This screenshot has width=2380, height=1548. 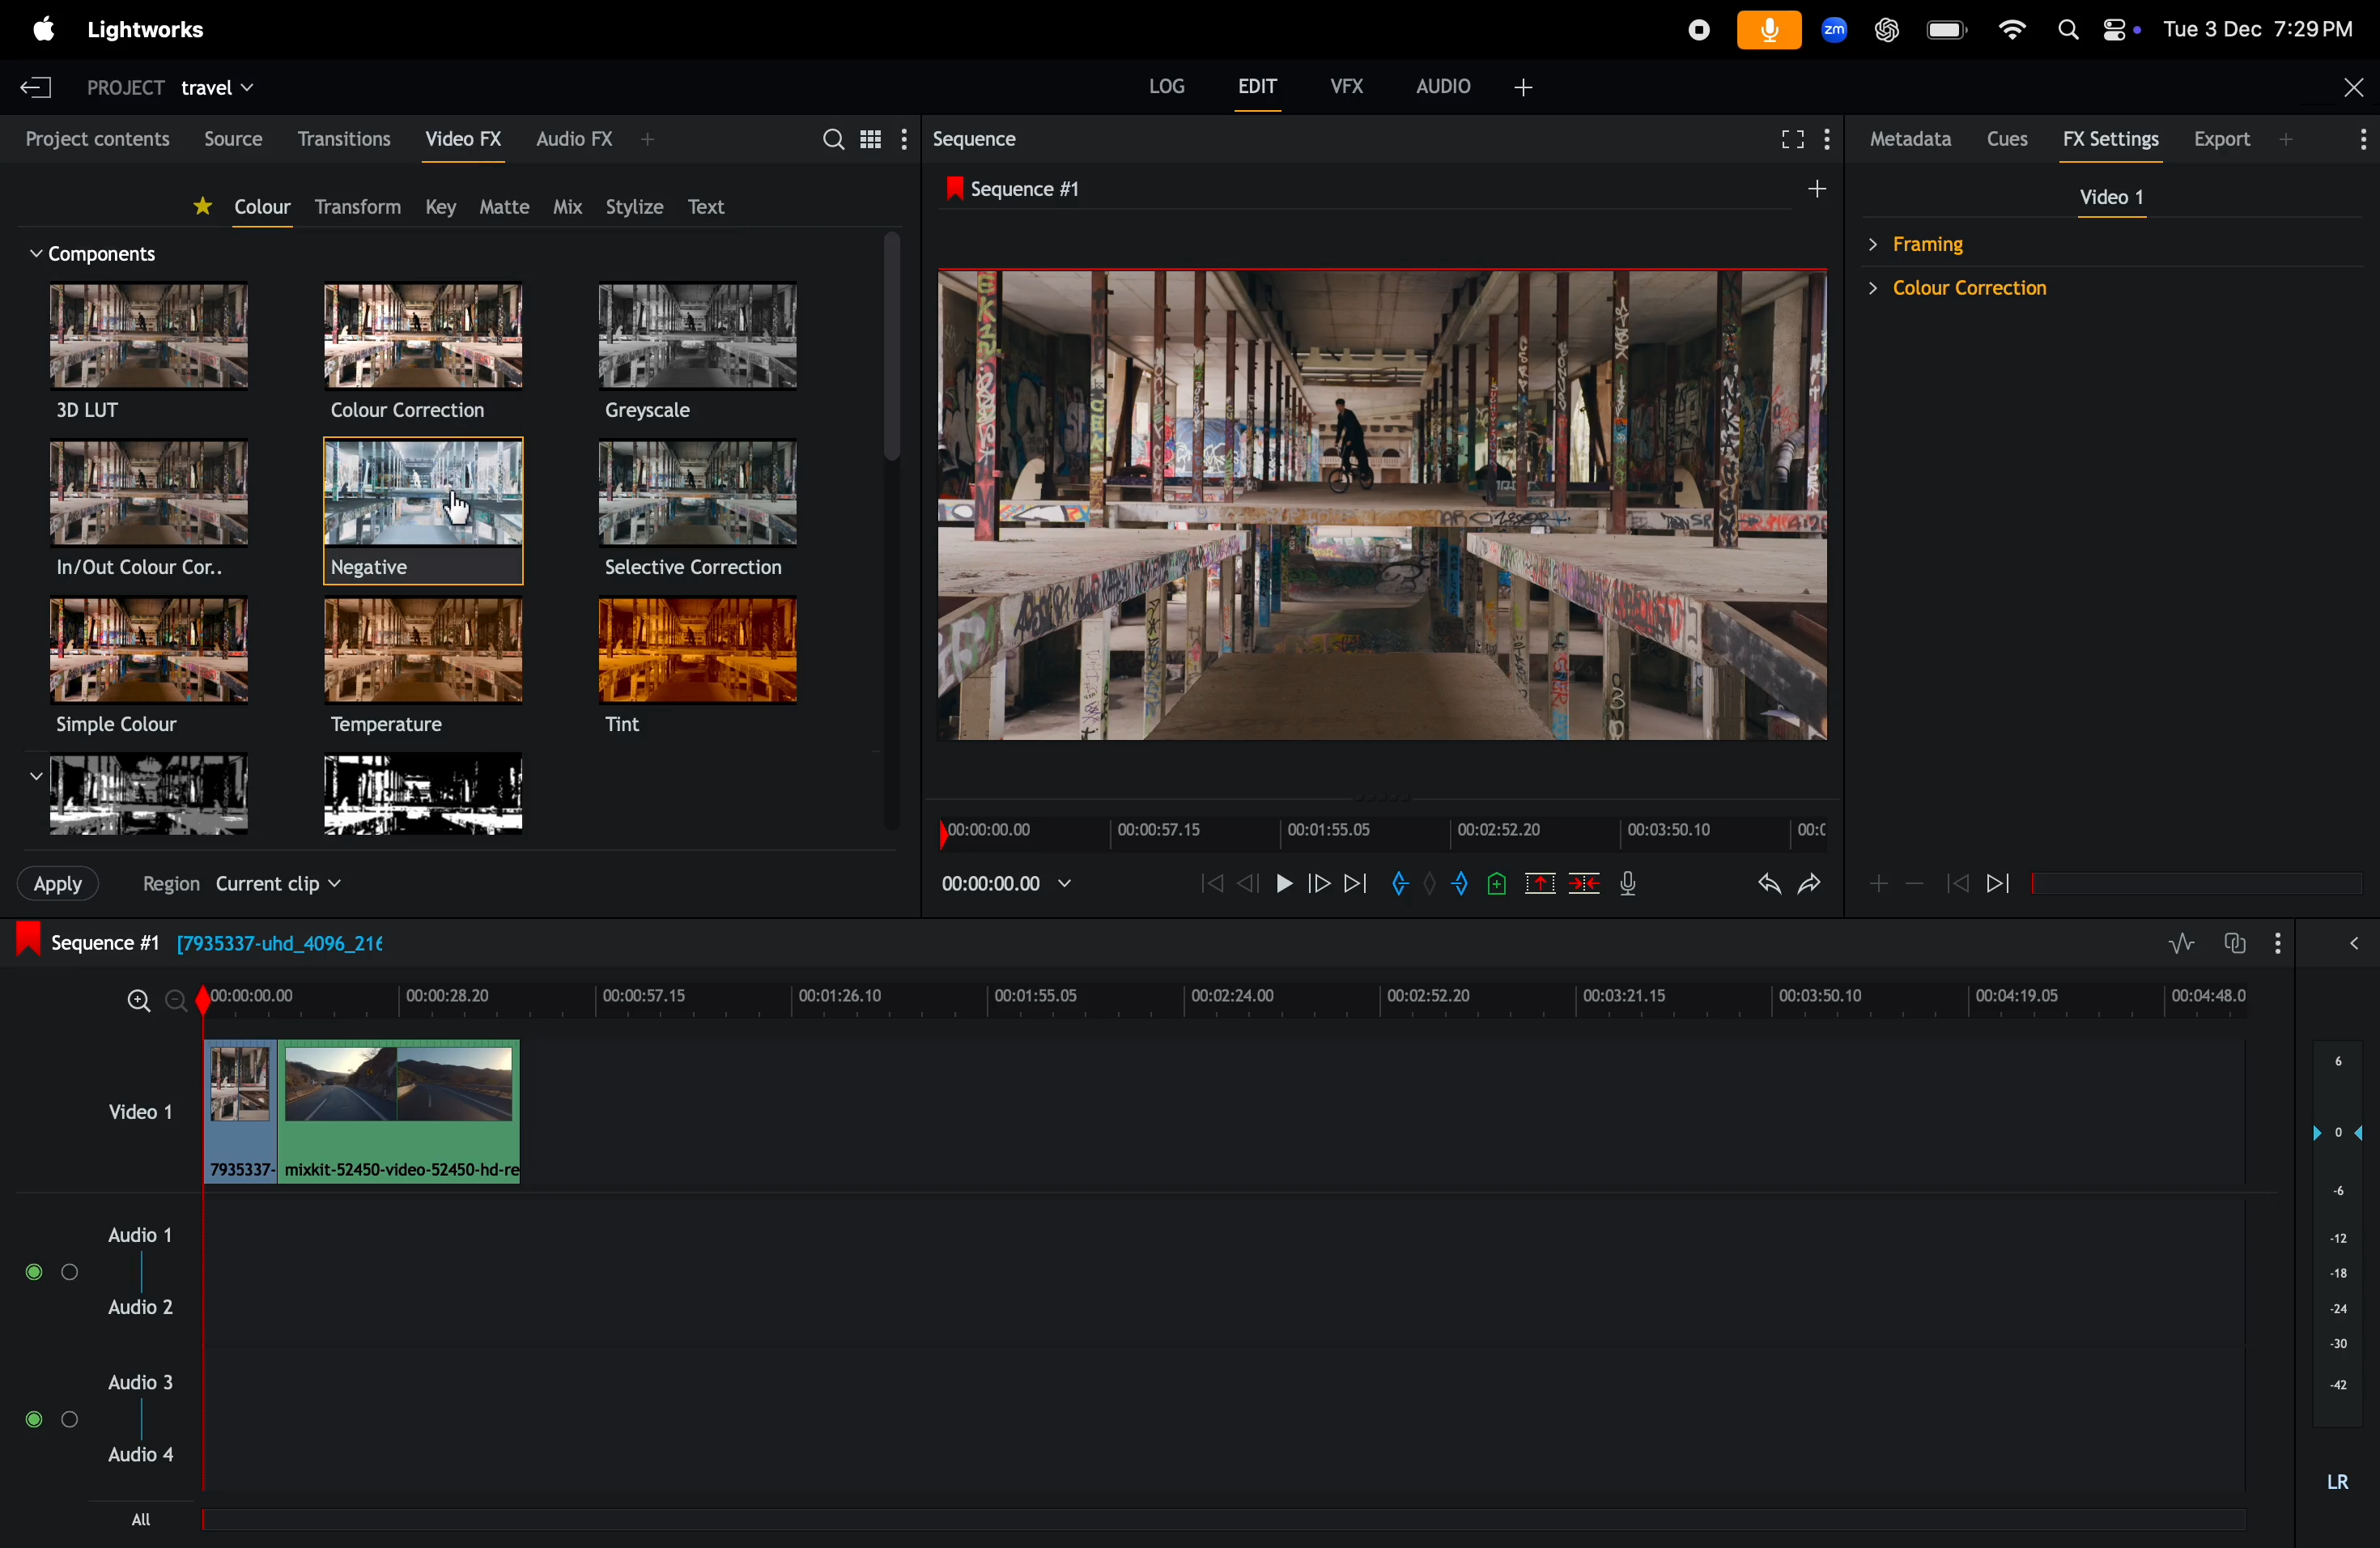 What do you see at coordinates (2282, 142) in the screenshot?
I see `export` at bounding box center [2282, 142].